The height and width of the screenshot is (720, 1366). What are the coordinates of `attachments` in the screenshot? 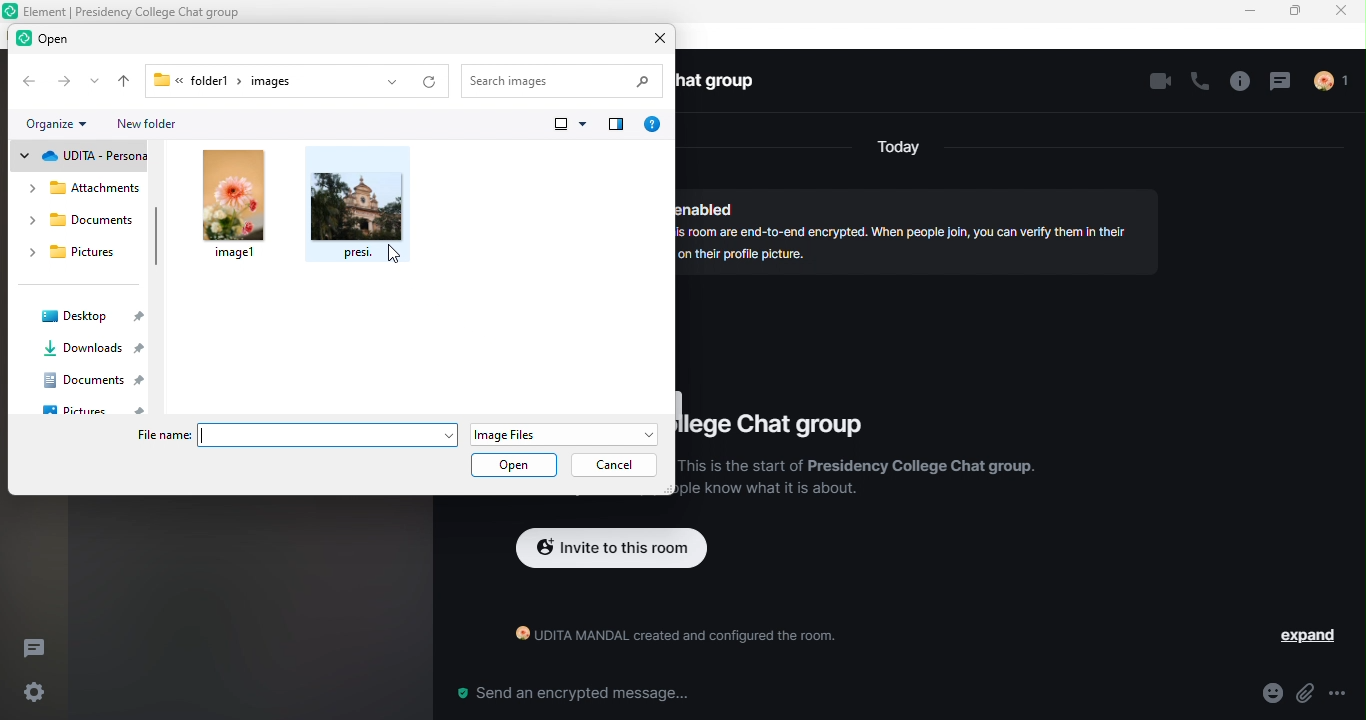 It's located at (85, 189).